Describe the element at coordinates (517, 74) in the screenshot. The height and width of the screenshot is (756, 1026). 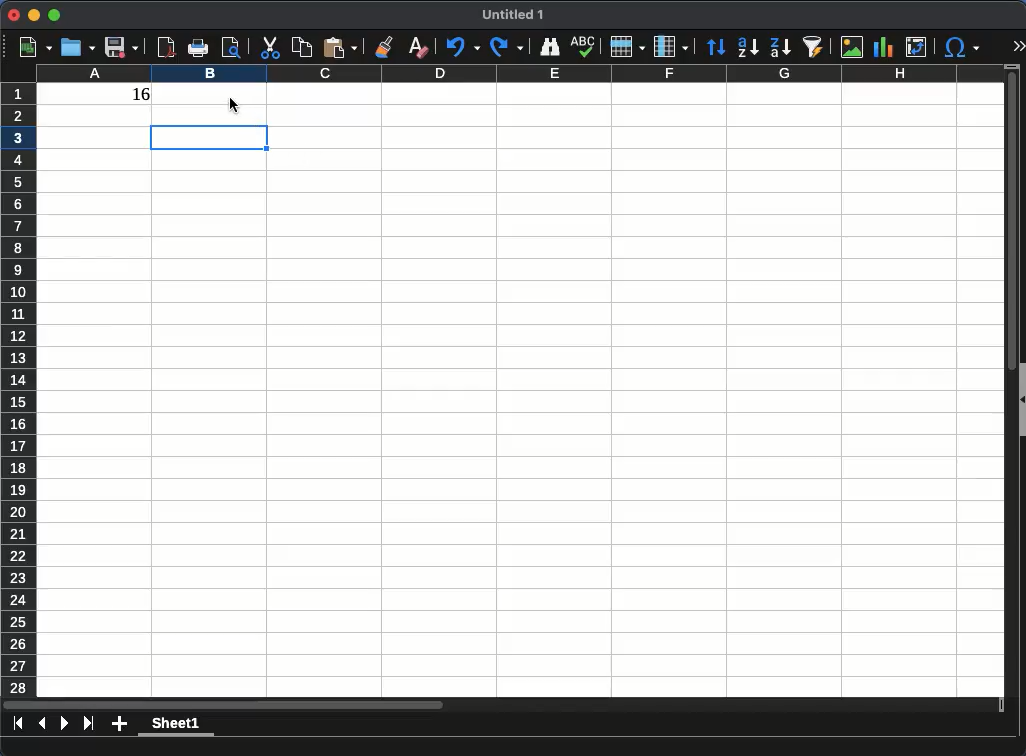
I see `column` at that location.